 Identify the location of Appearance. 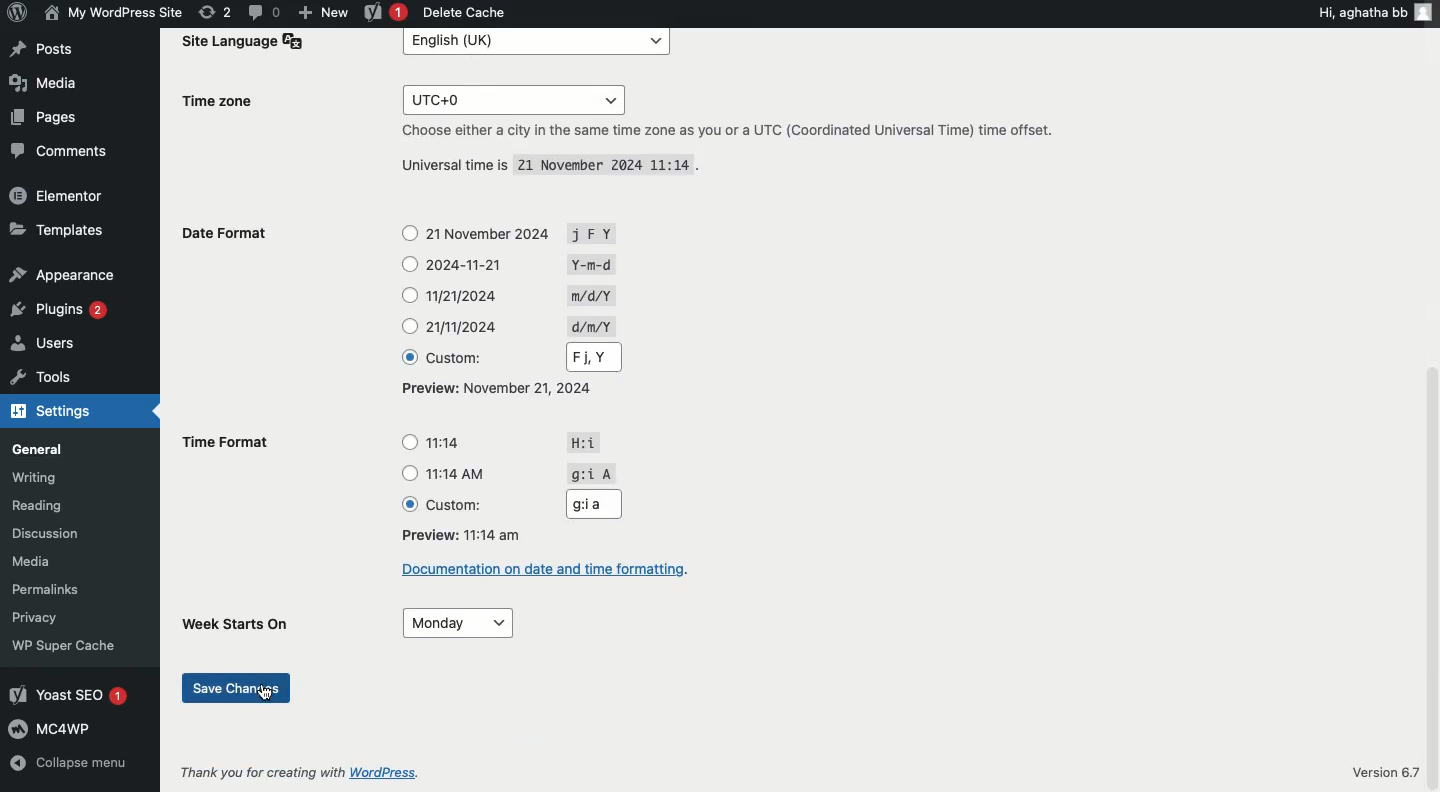
(60, 277).